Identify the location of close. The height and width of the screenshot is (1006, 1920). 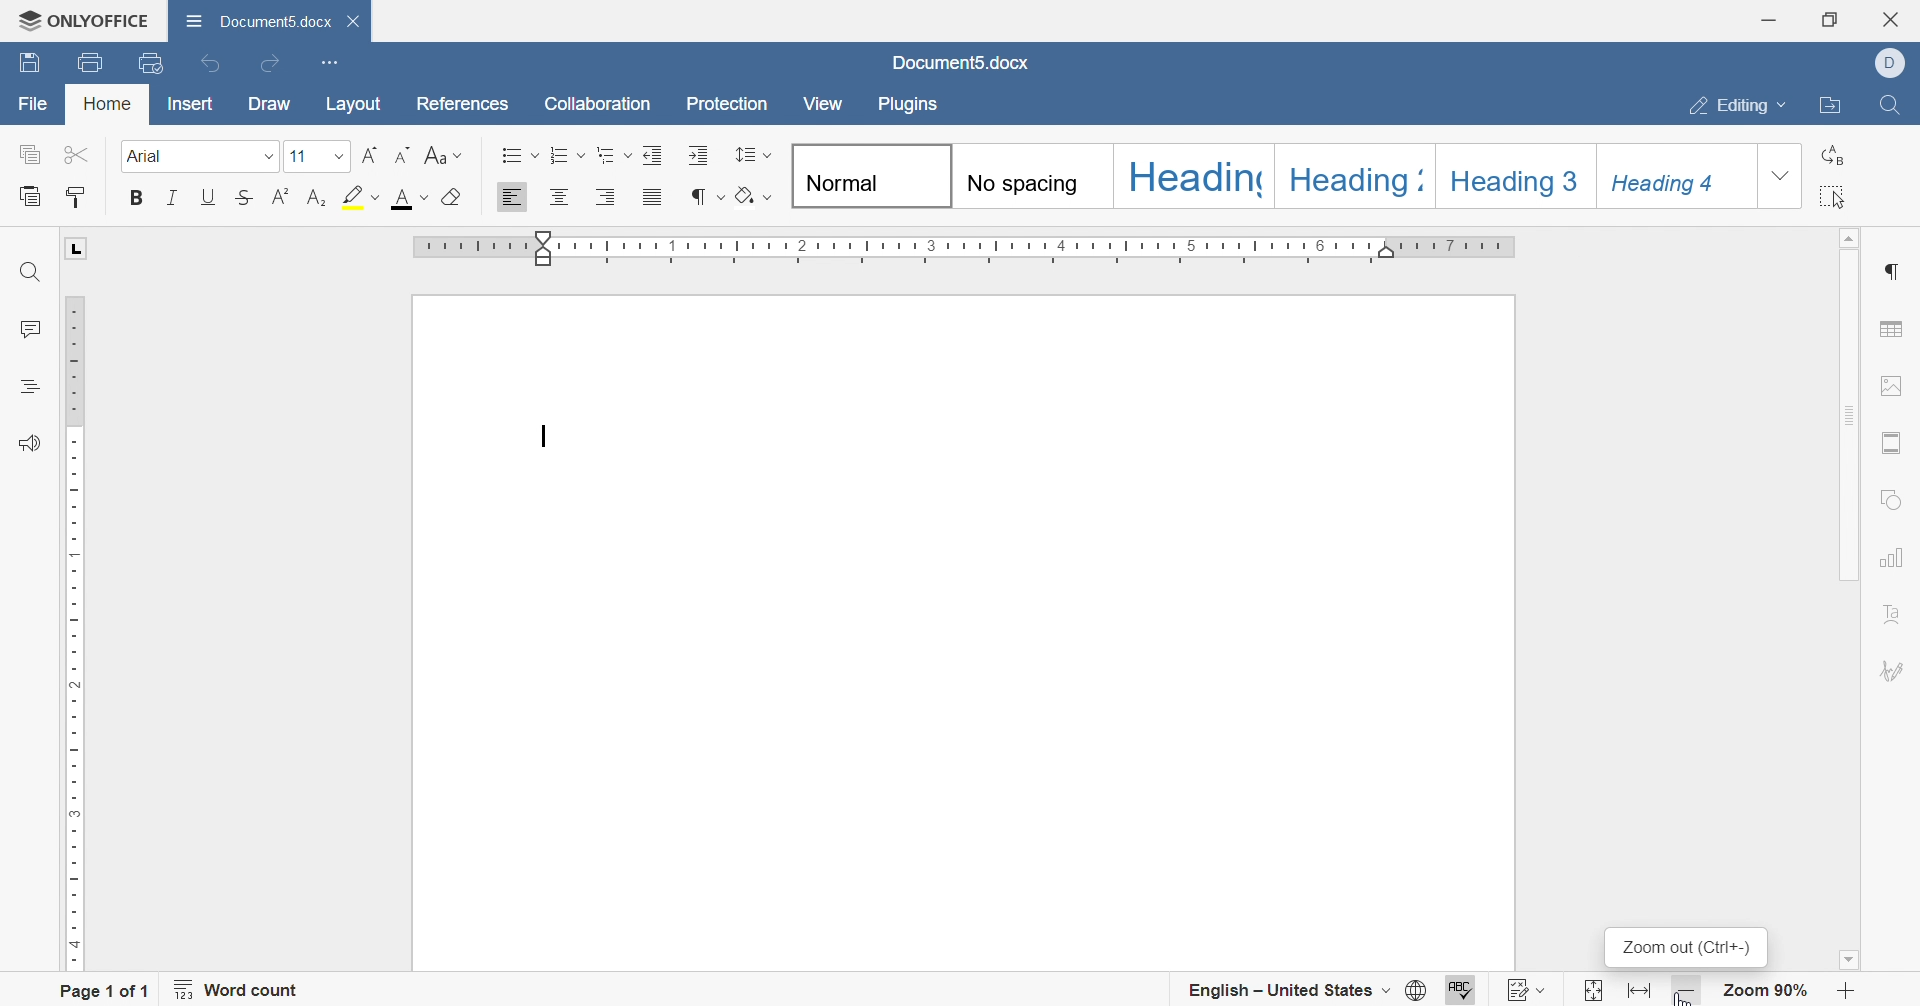
(1896, 17).